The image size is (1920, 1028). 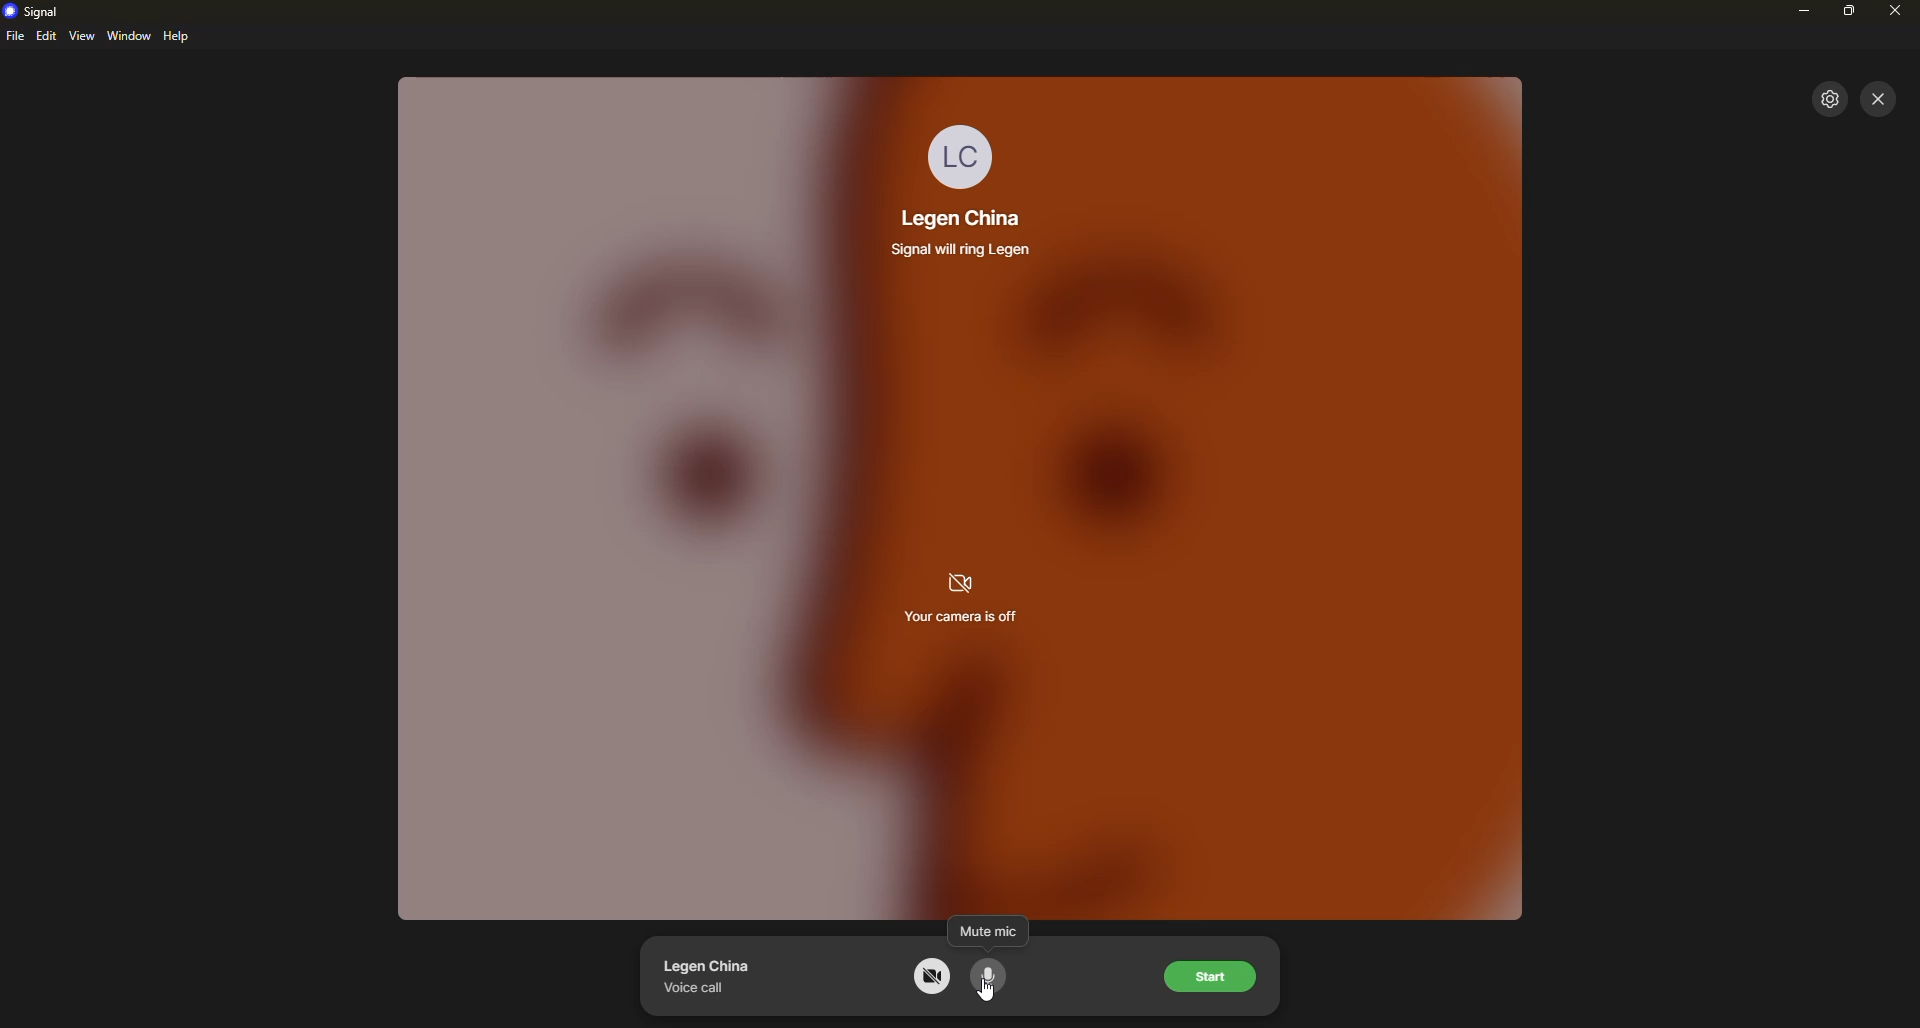 What do you see at coordinates (987, 928) in the screenshot?
I see `mute mic` at bounding box center [987, 928].